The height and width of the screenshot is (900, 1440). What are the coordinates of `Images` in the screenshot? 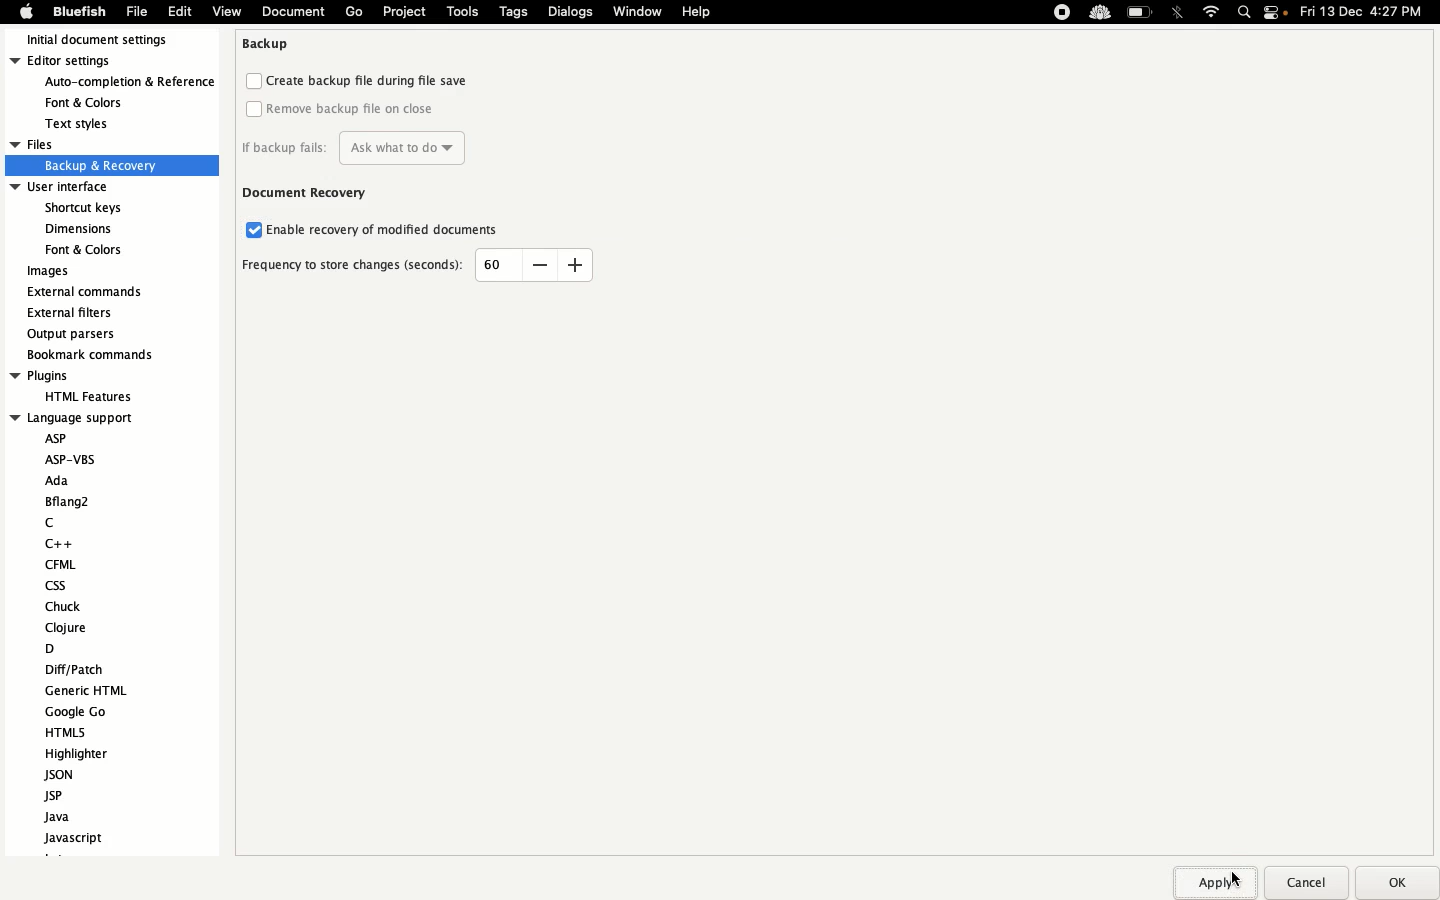 It's located at (51, 272).